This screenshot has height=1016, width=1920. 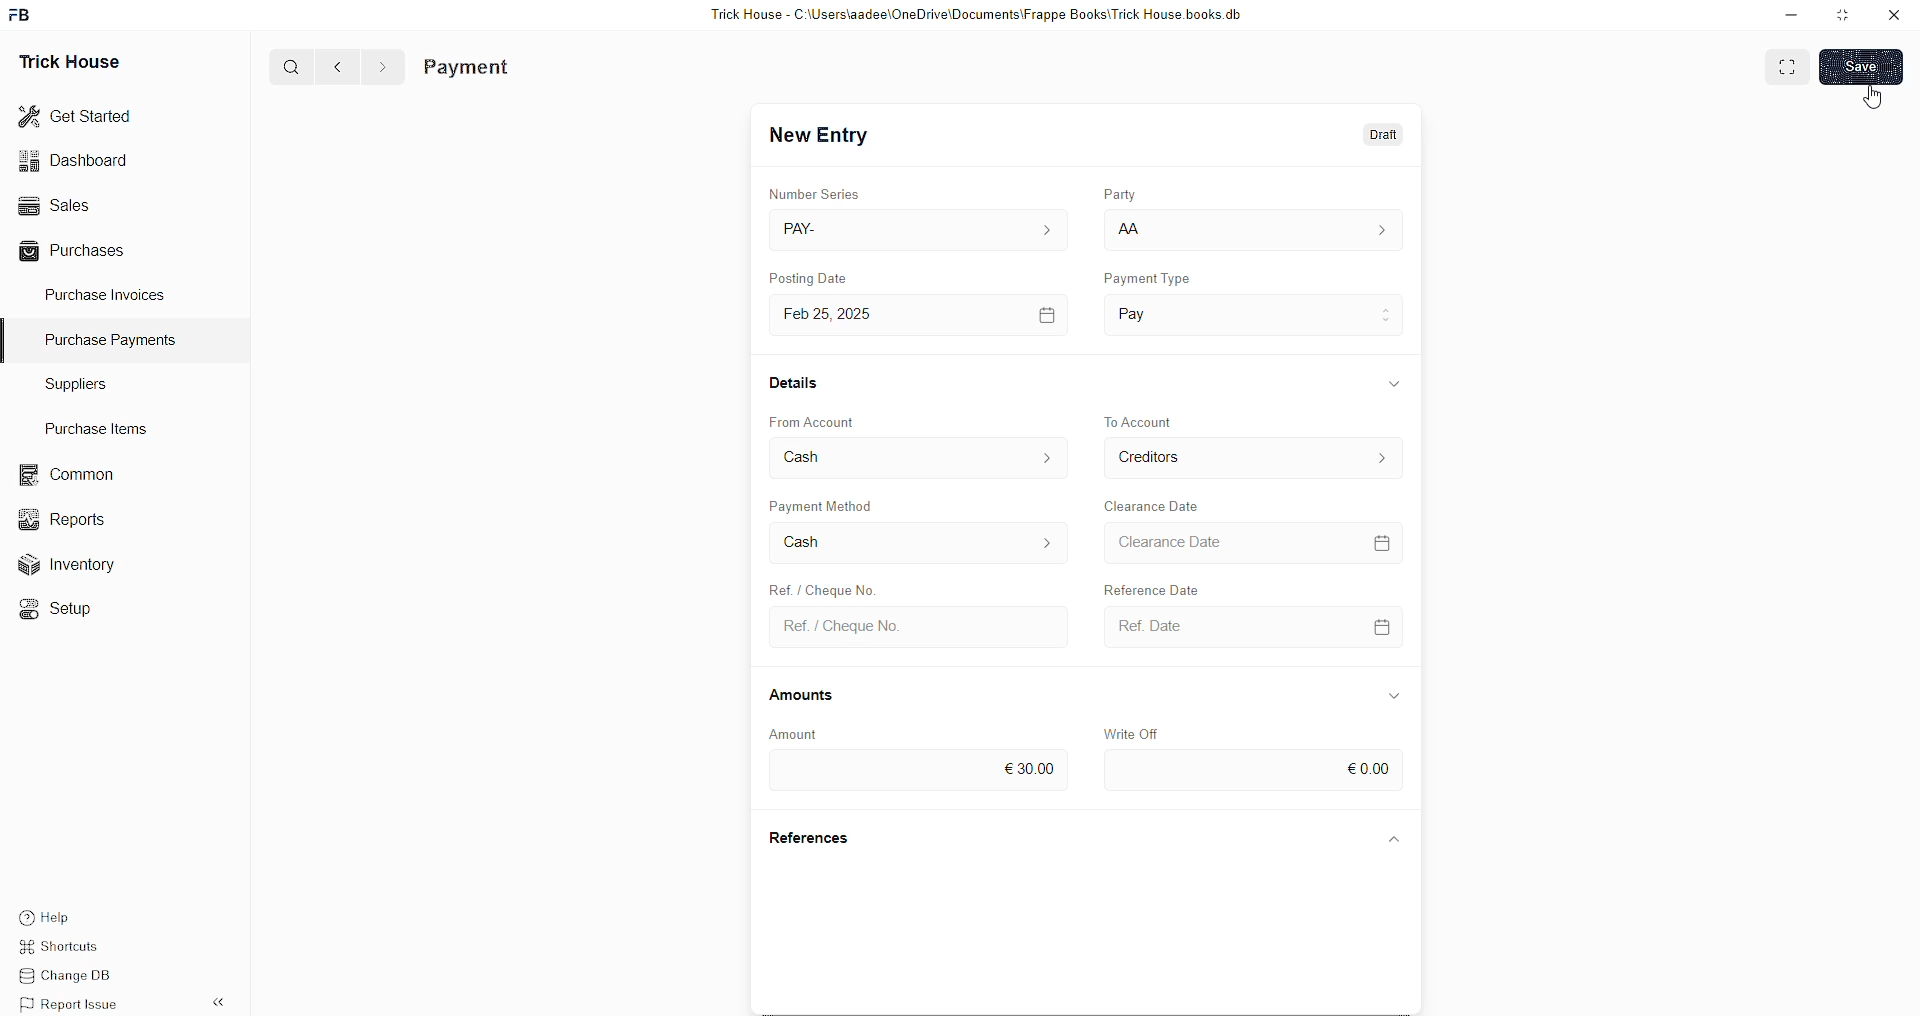 What do you see at coordinates (382, 67) in the screenshot?
I see `>` at bounding box center [382, 67].